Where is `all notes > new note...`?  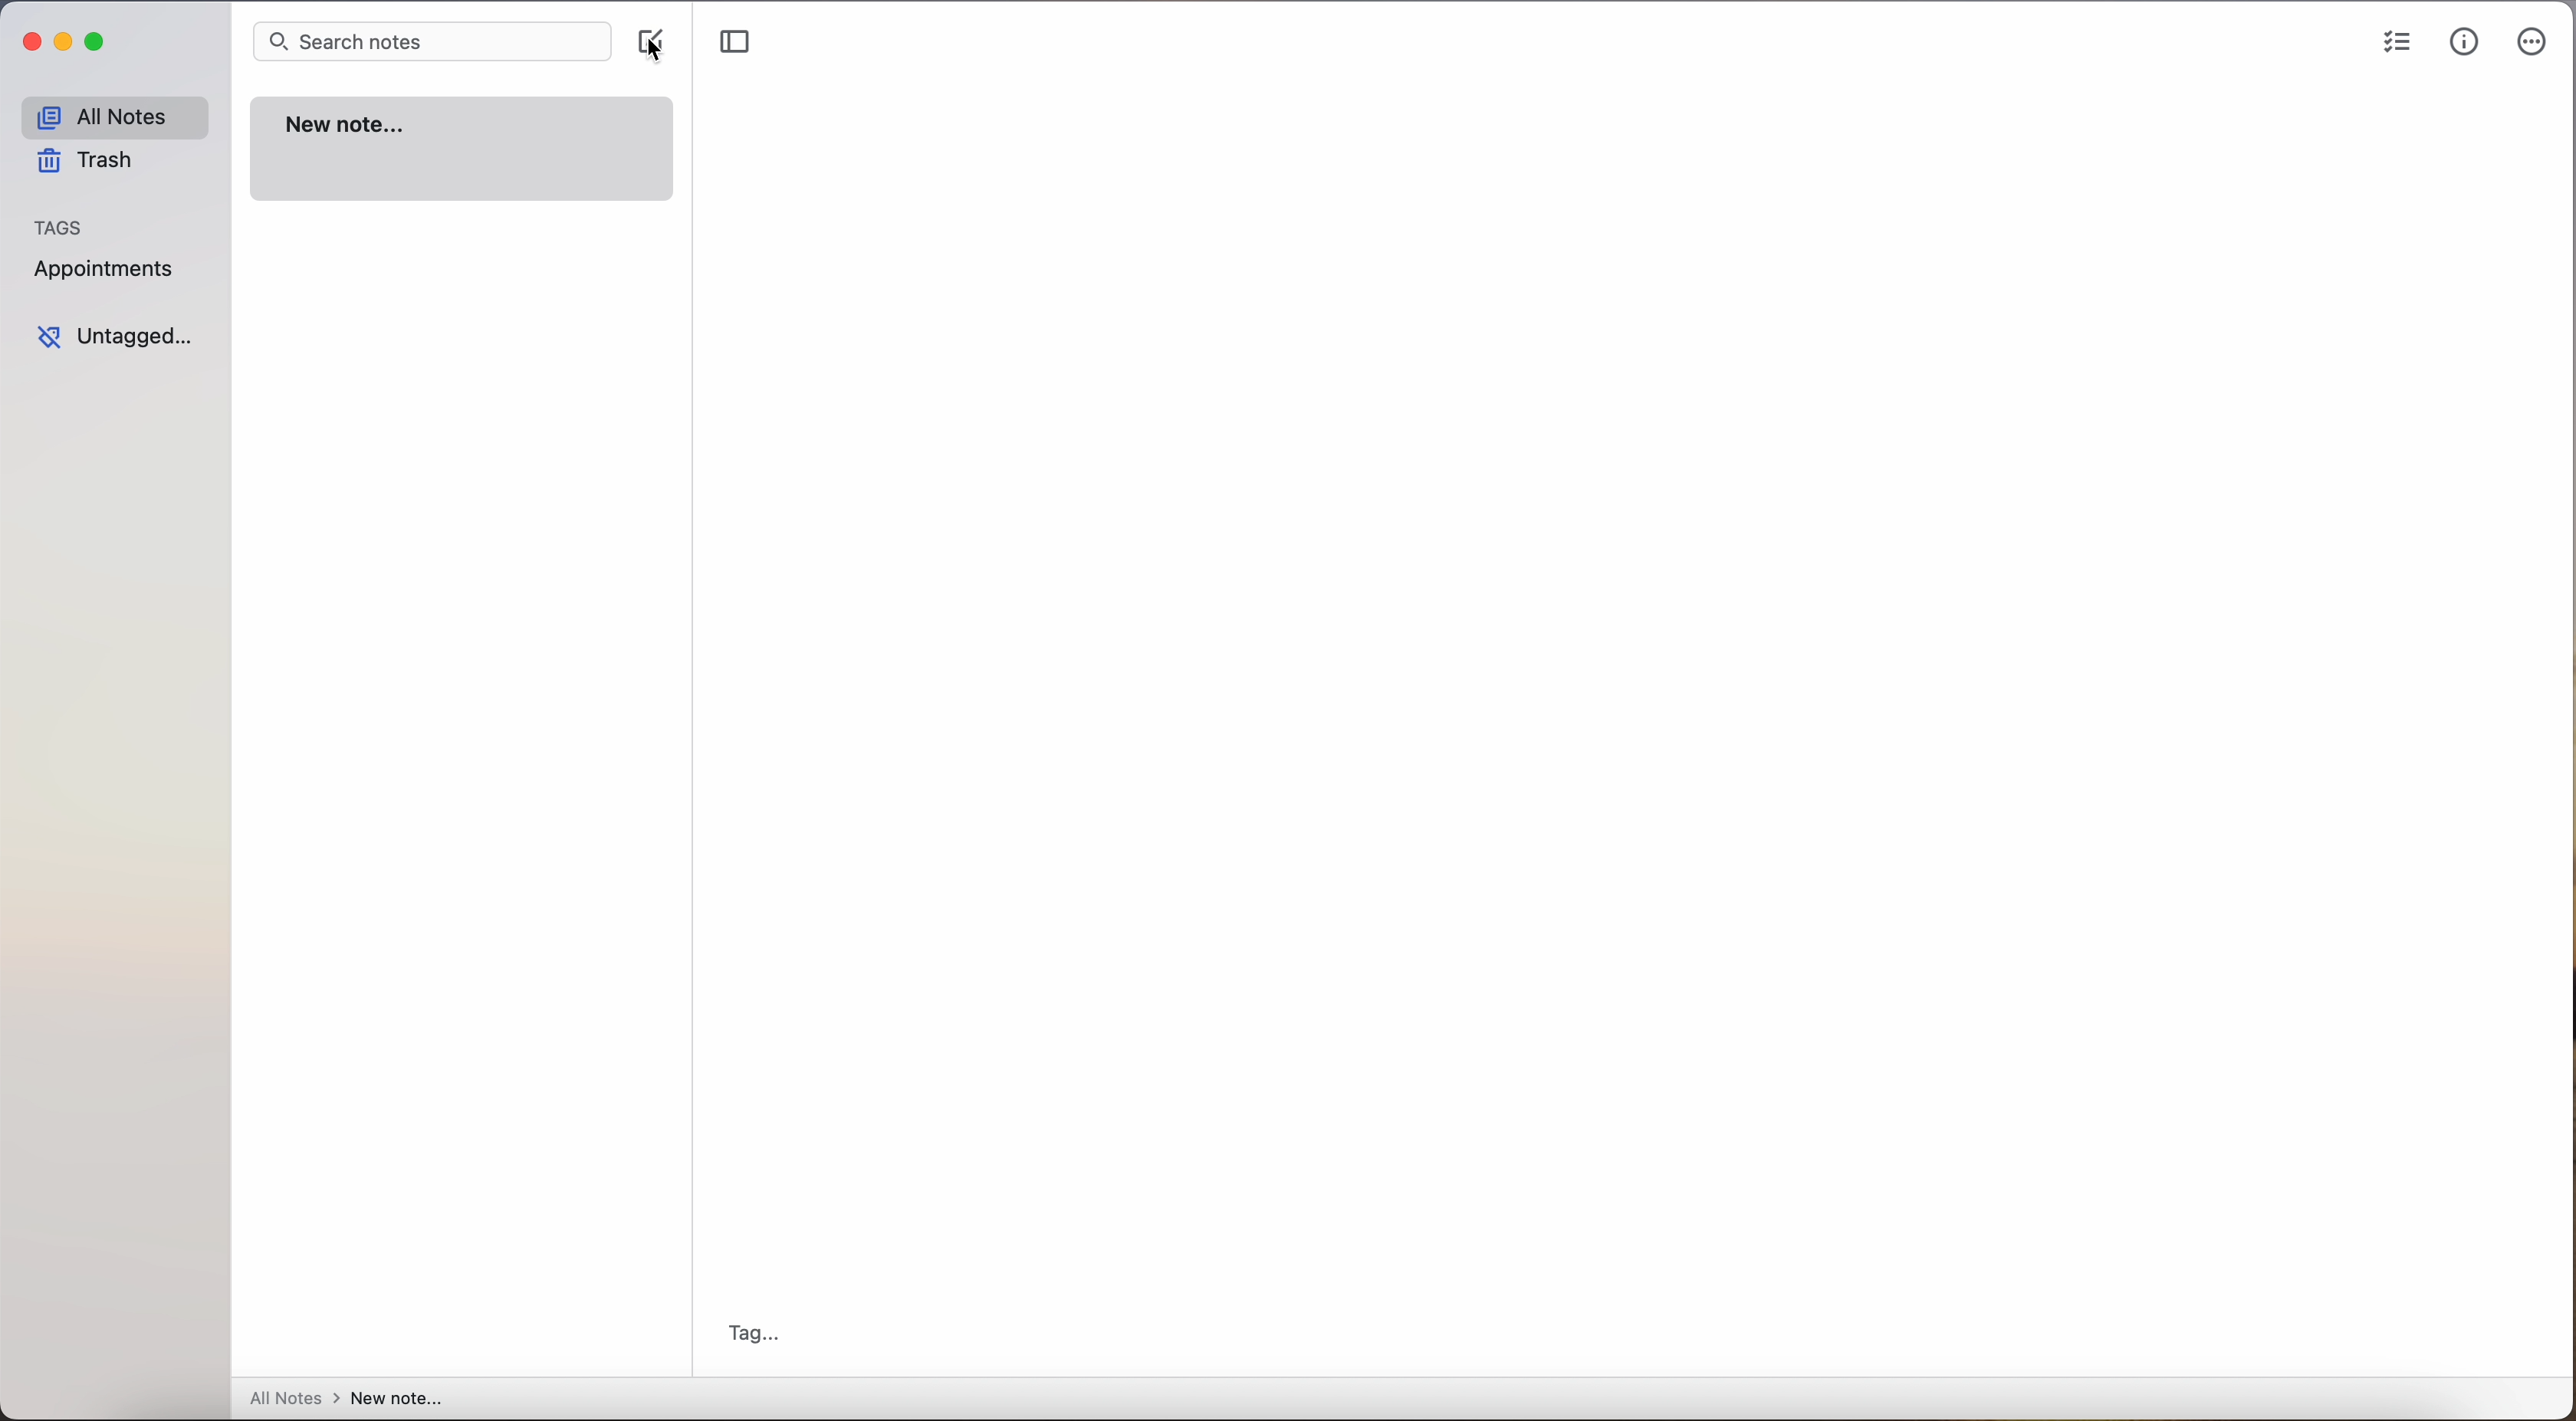
all notes > new note... is located at coordinates (344, 1397).